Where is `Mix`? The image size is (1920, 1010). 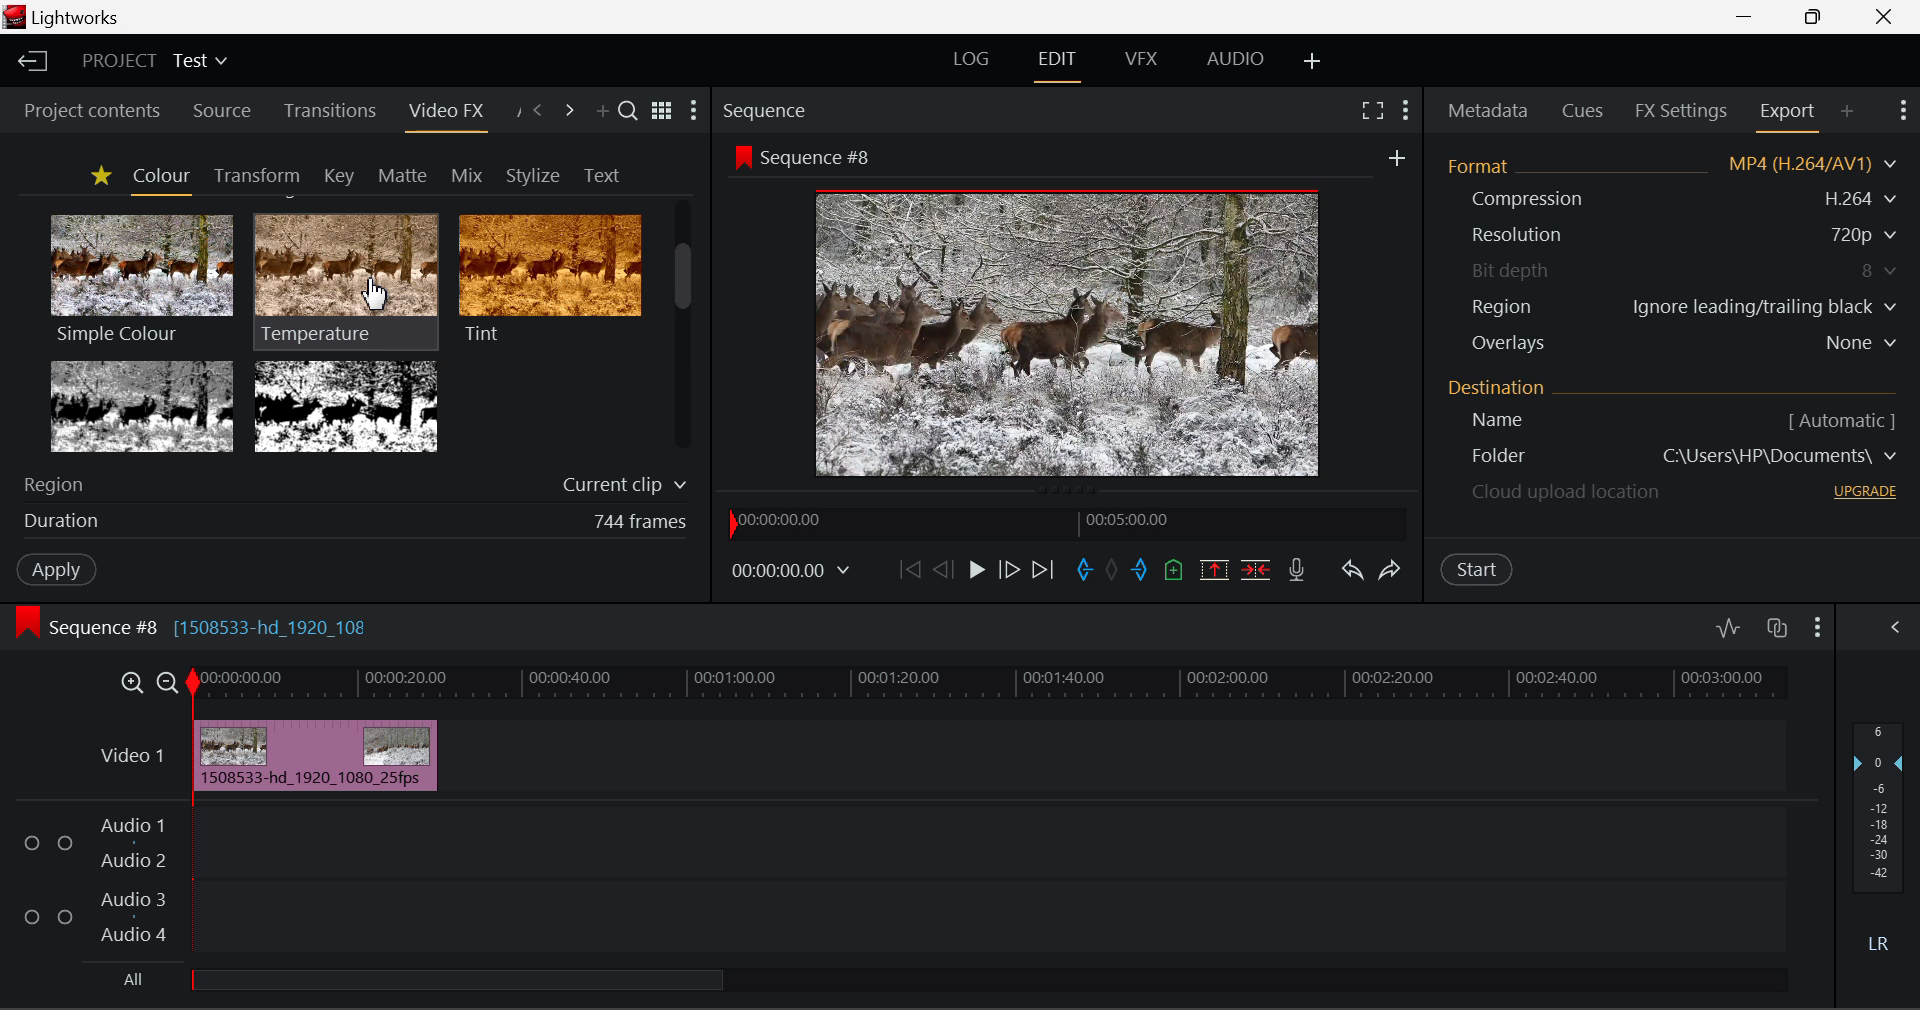 Mix is located at coordinates (468, 172).